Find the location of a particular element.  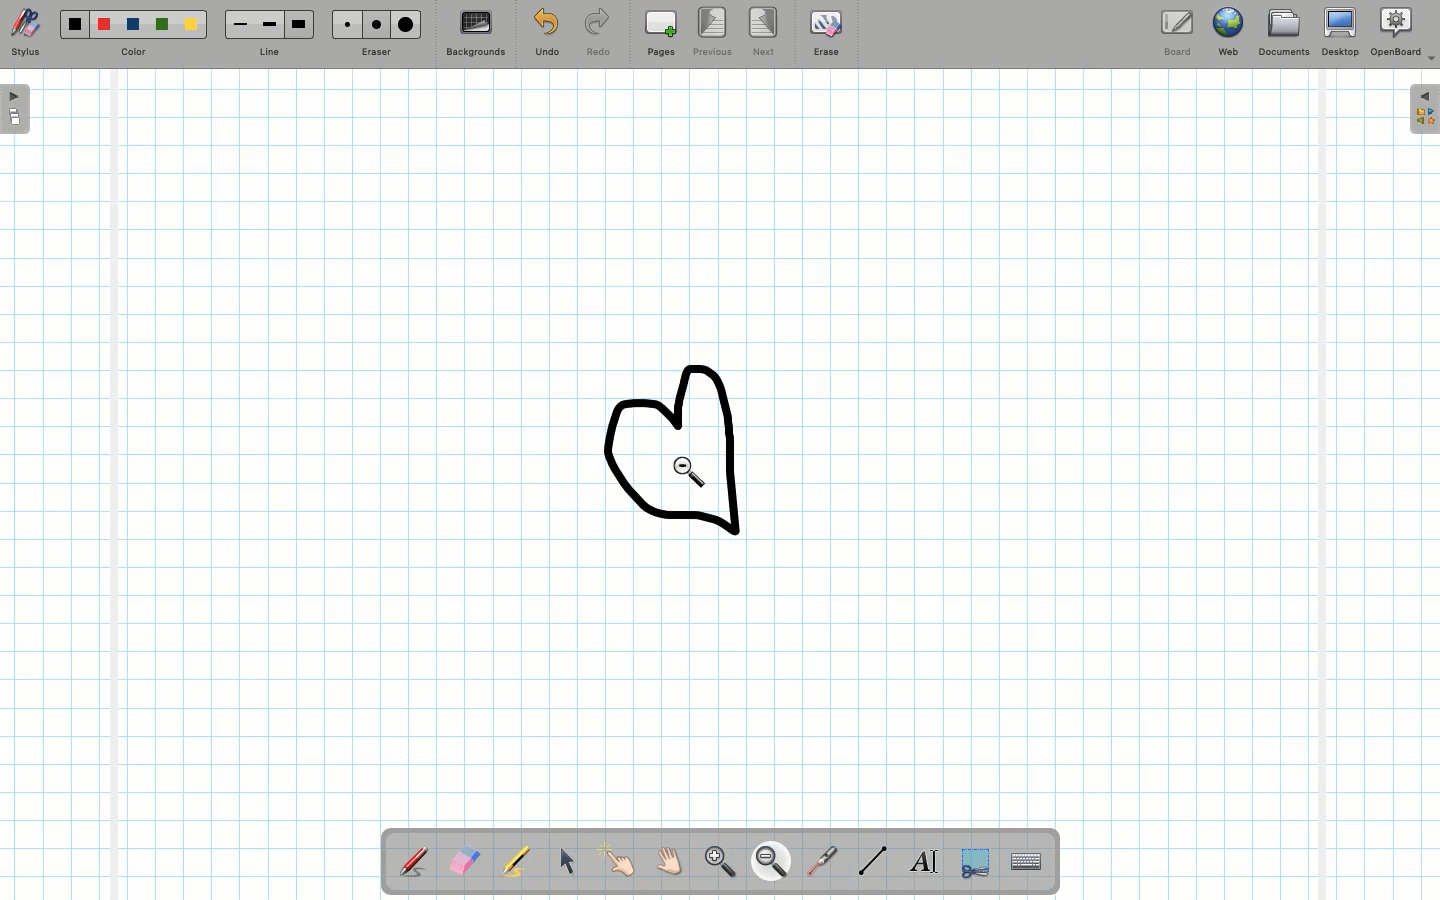

Board is located at coordinates (1181, 31).